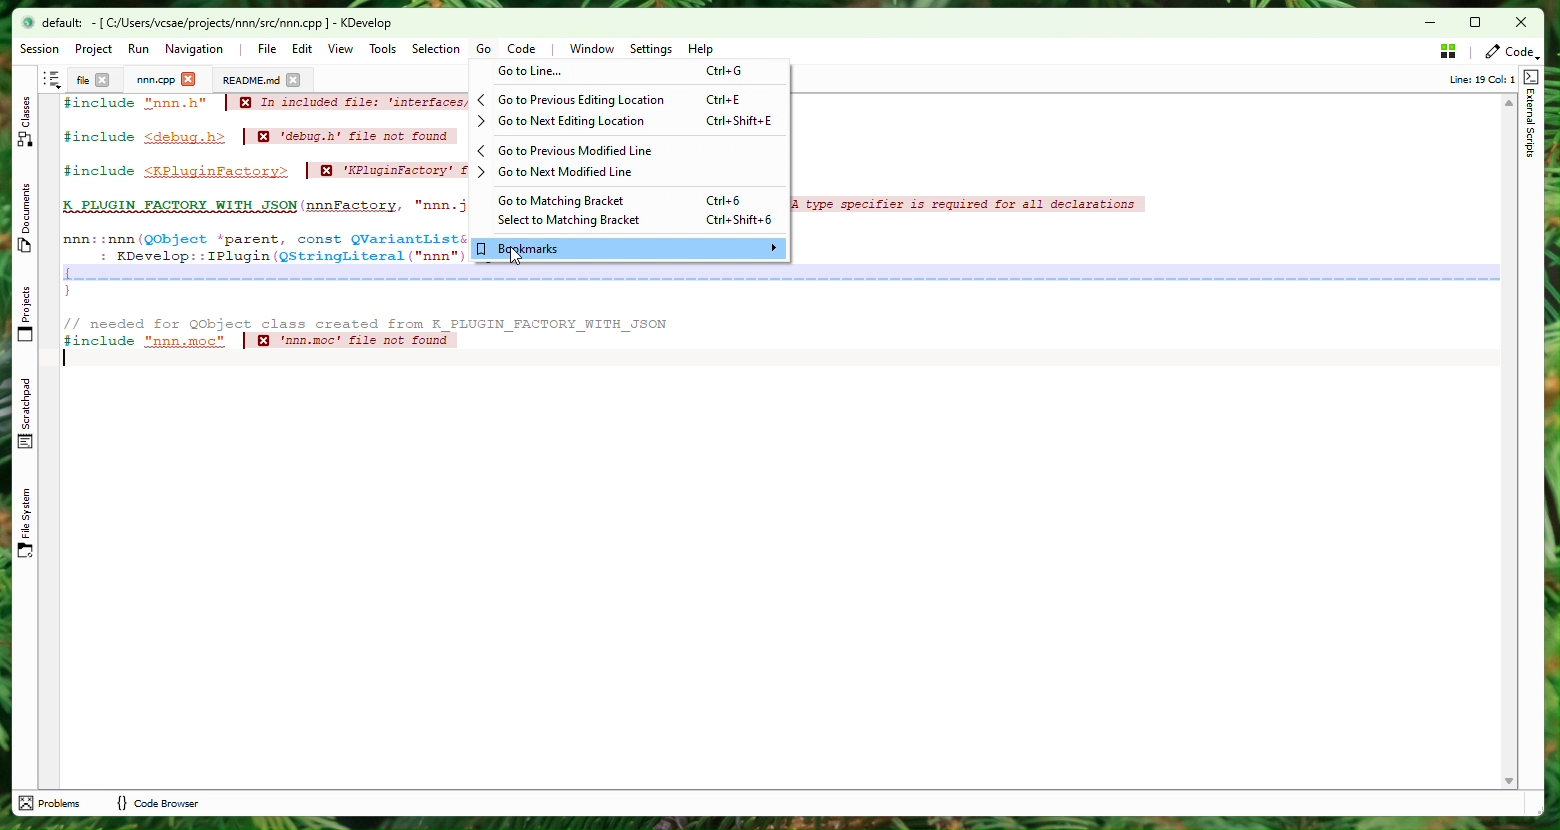  Describe the element at coordinates (591, 49) in the screenshot. I see `Window` at that location.